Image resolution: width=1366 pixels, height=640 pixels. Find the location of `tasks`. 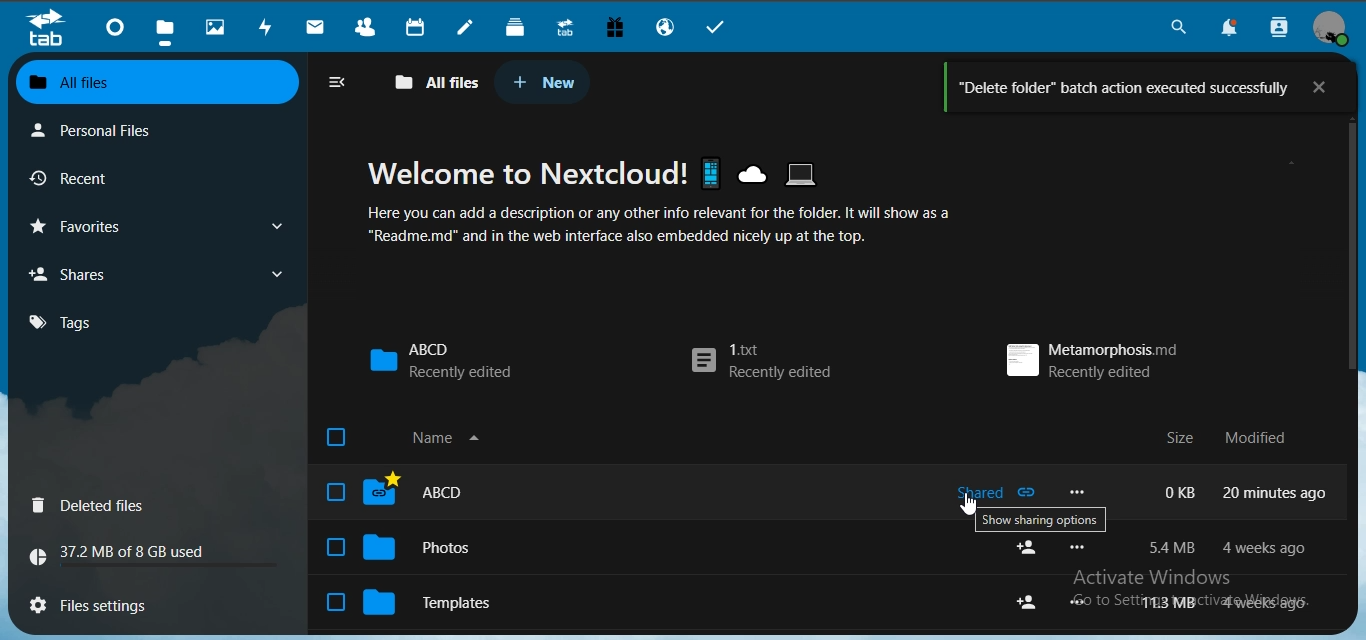

tasks is located at coordinates (719, 27).